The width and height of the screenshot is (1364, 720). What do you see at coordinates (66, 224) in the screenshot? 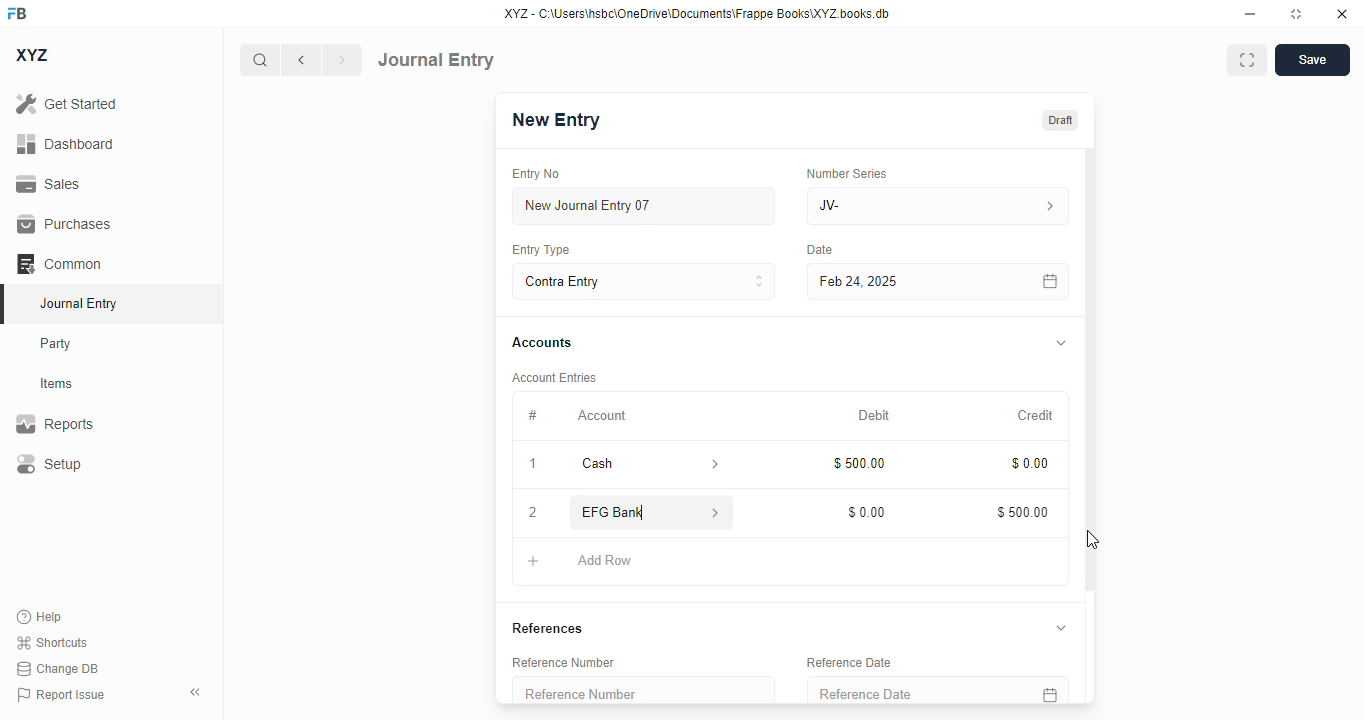
I see `purchases` at bounding box center [66, 224].